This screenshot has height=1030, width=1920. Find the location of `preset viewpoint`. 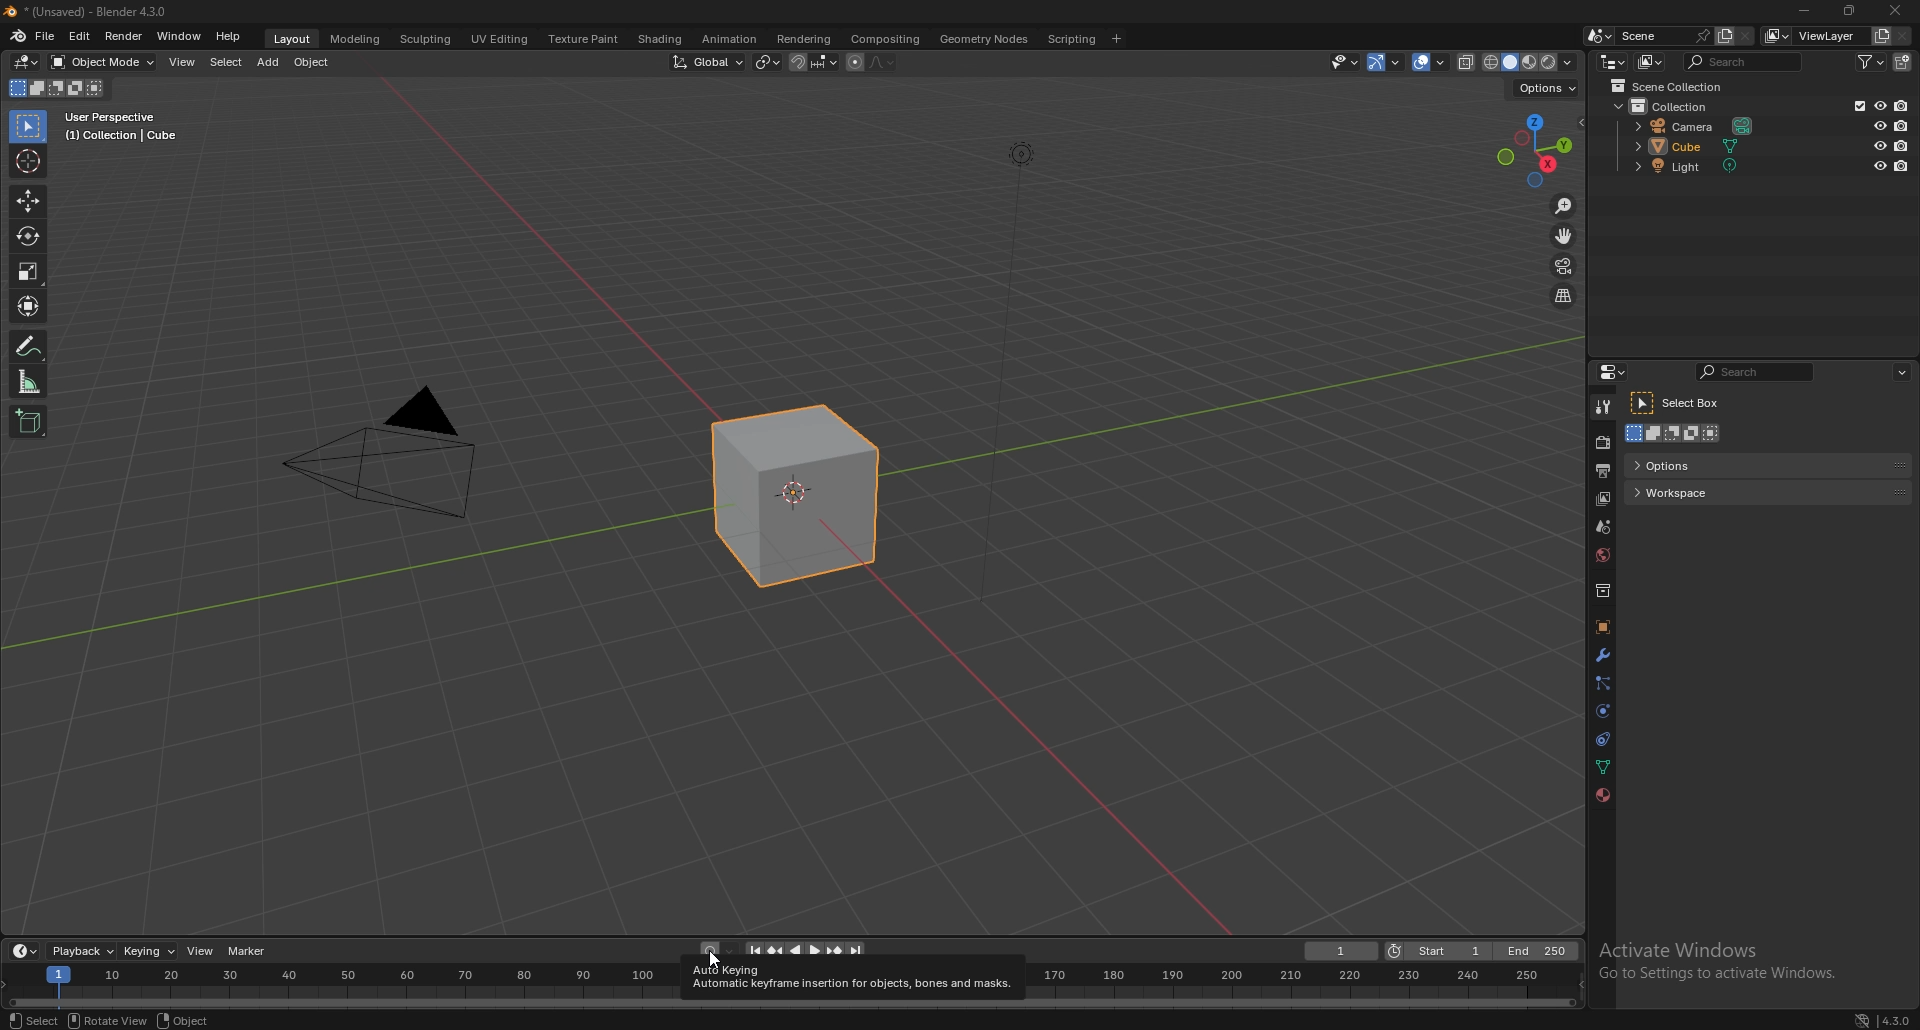

preset viewpoint is located at coordinates (1538, 149).